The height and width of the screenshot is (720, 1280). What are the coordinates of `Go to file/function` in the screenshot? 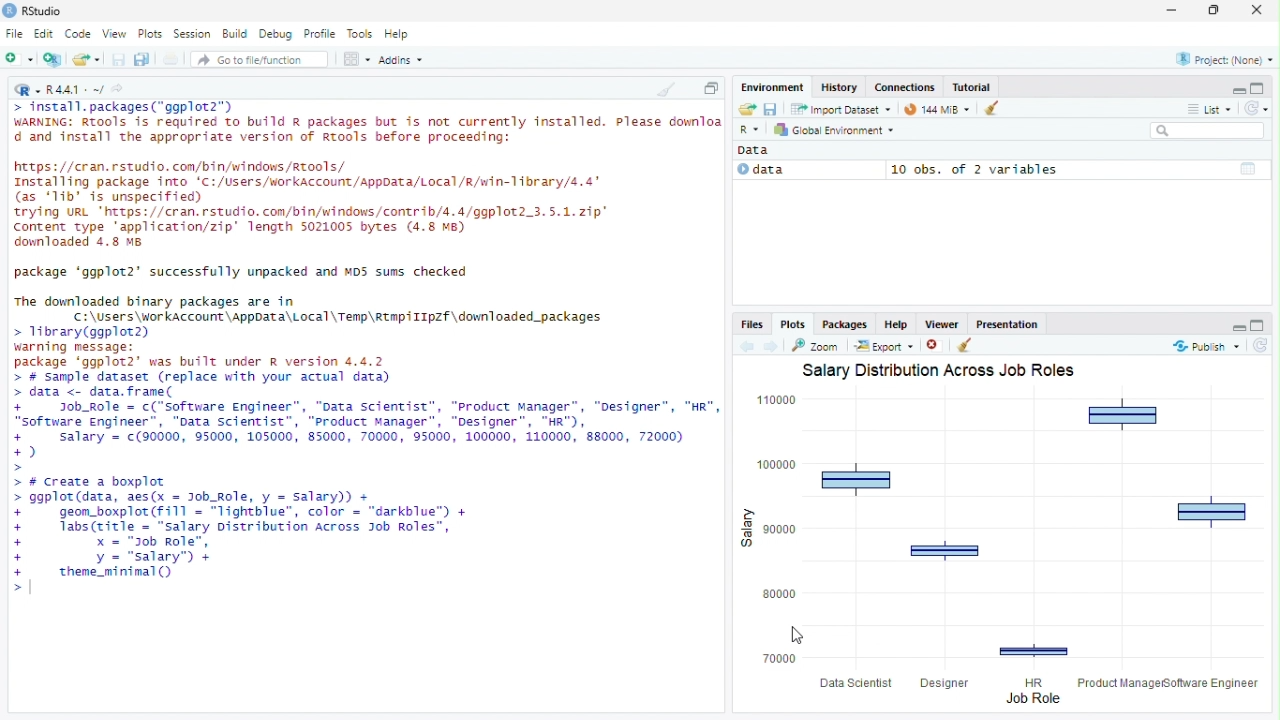 It's located at (259, 59).